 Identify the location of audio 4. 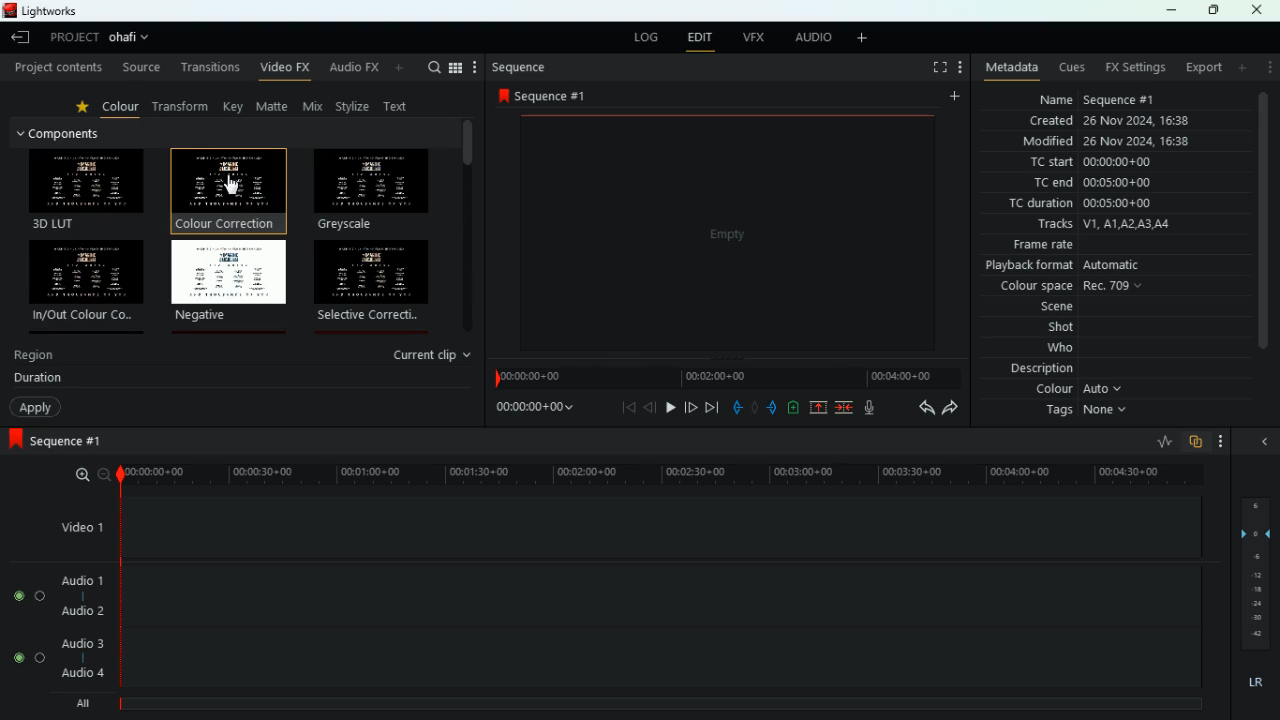
(84, 673).